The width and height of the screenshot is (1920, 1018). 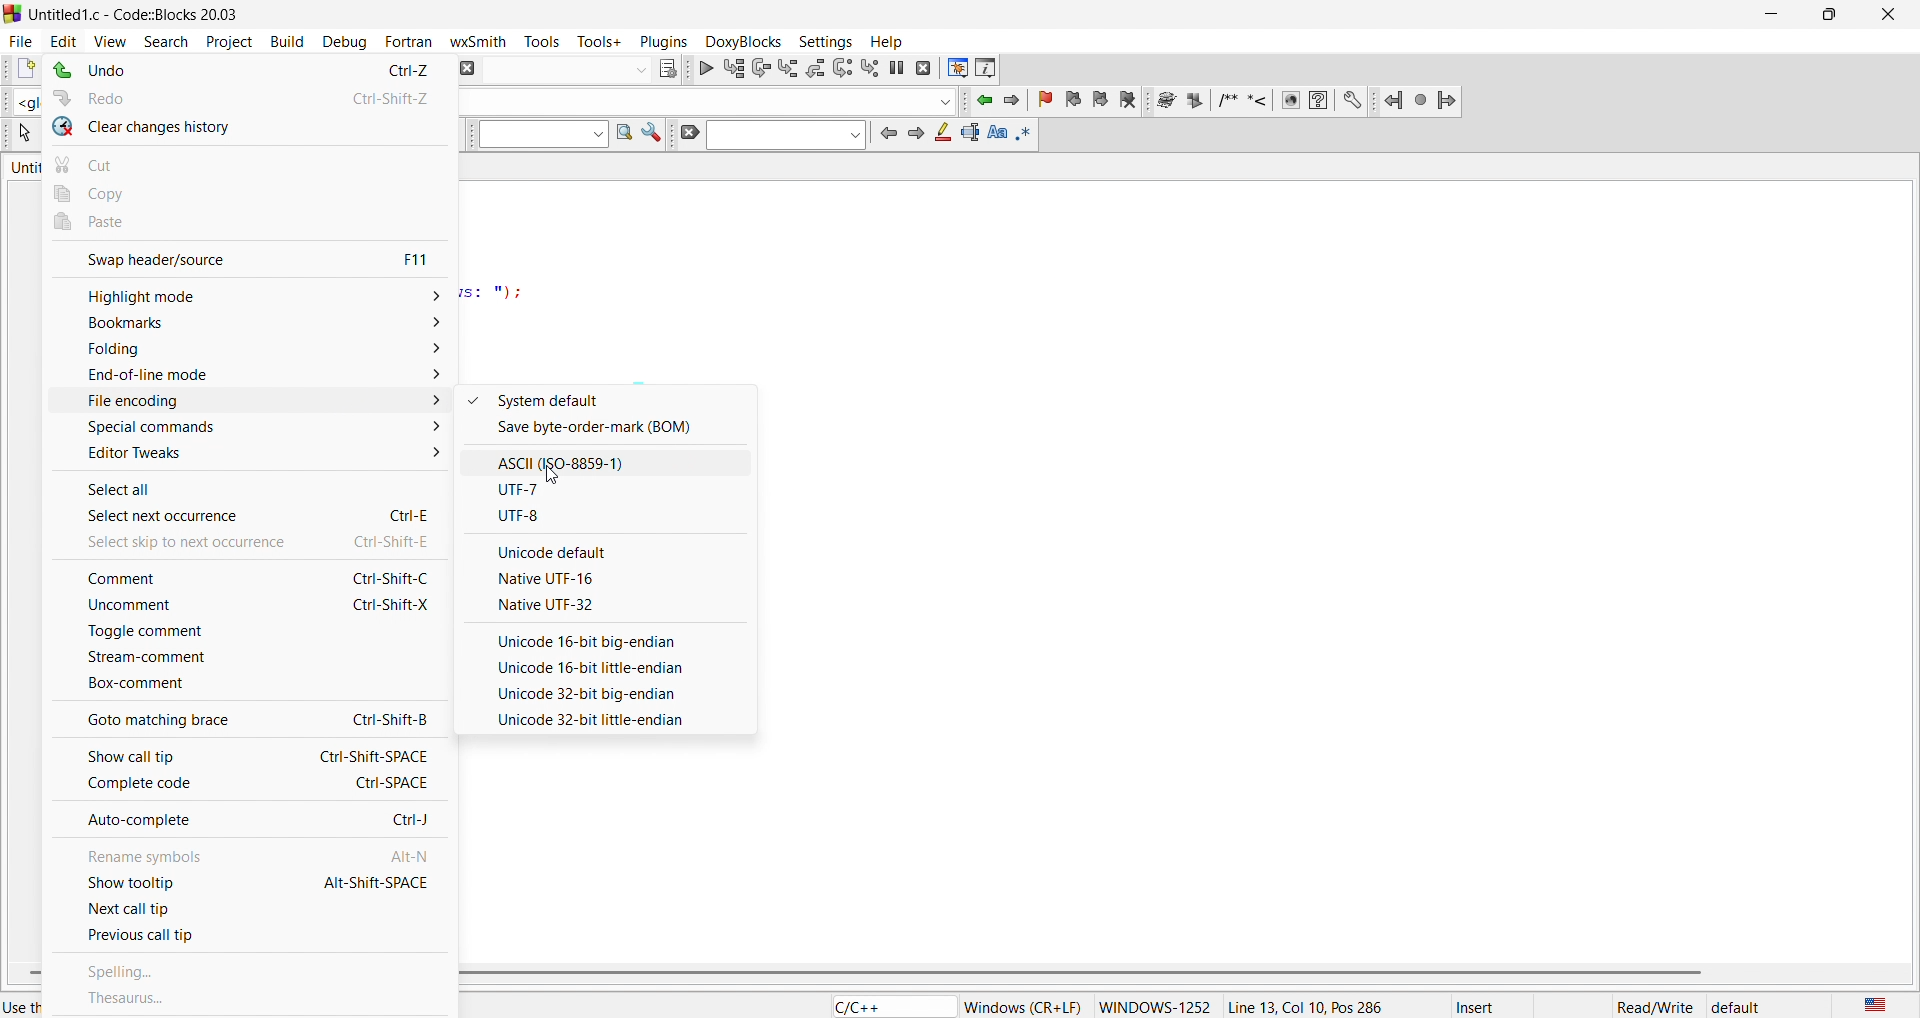 What do you see at coordinates (1827, 12) in the screenshot?
I see `maximize/restore` at bounding box center [1827, 12].